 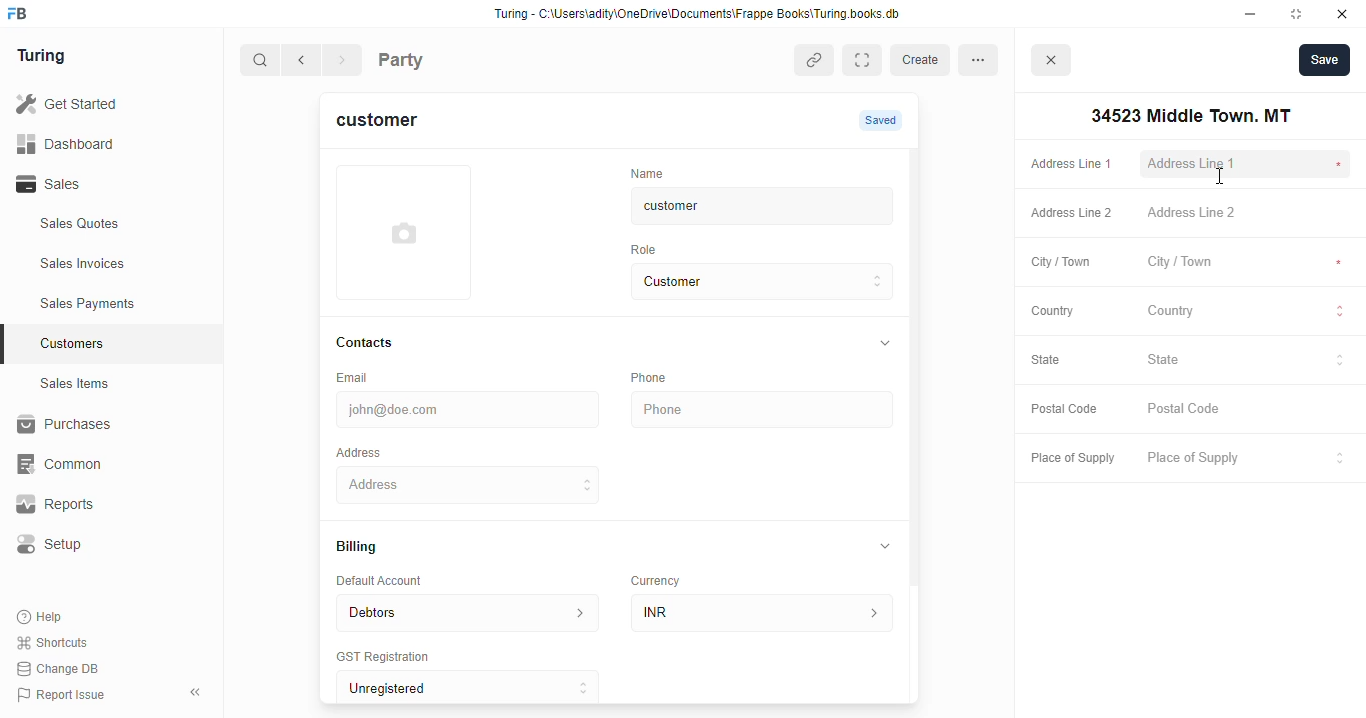 I want to click on Address, so click(x=372, y=451).